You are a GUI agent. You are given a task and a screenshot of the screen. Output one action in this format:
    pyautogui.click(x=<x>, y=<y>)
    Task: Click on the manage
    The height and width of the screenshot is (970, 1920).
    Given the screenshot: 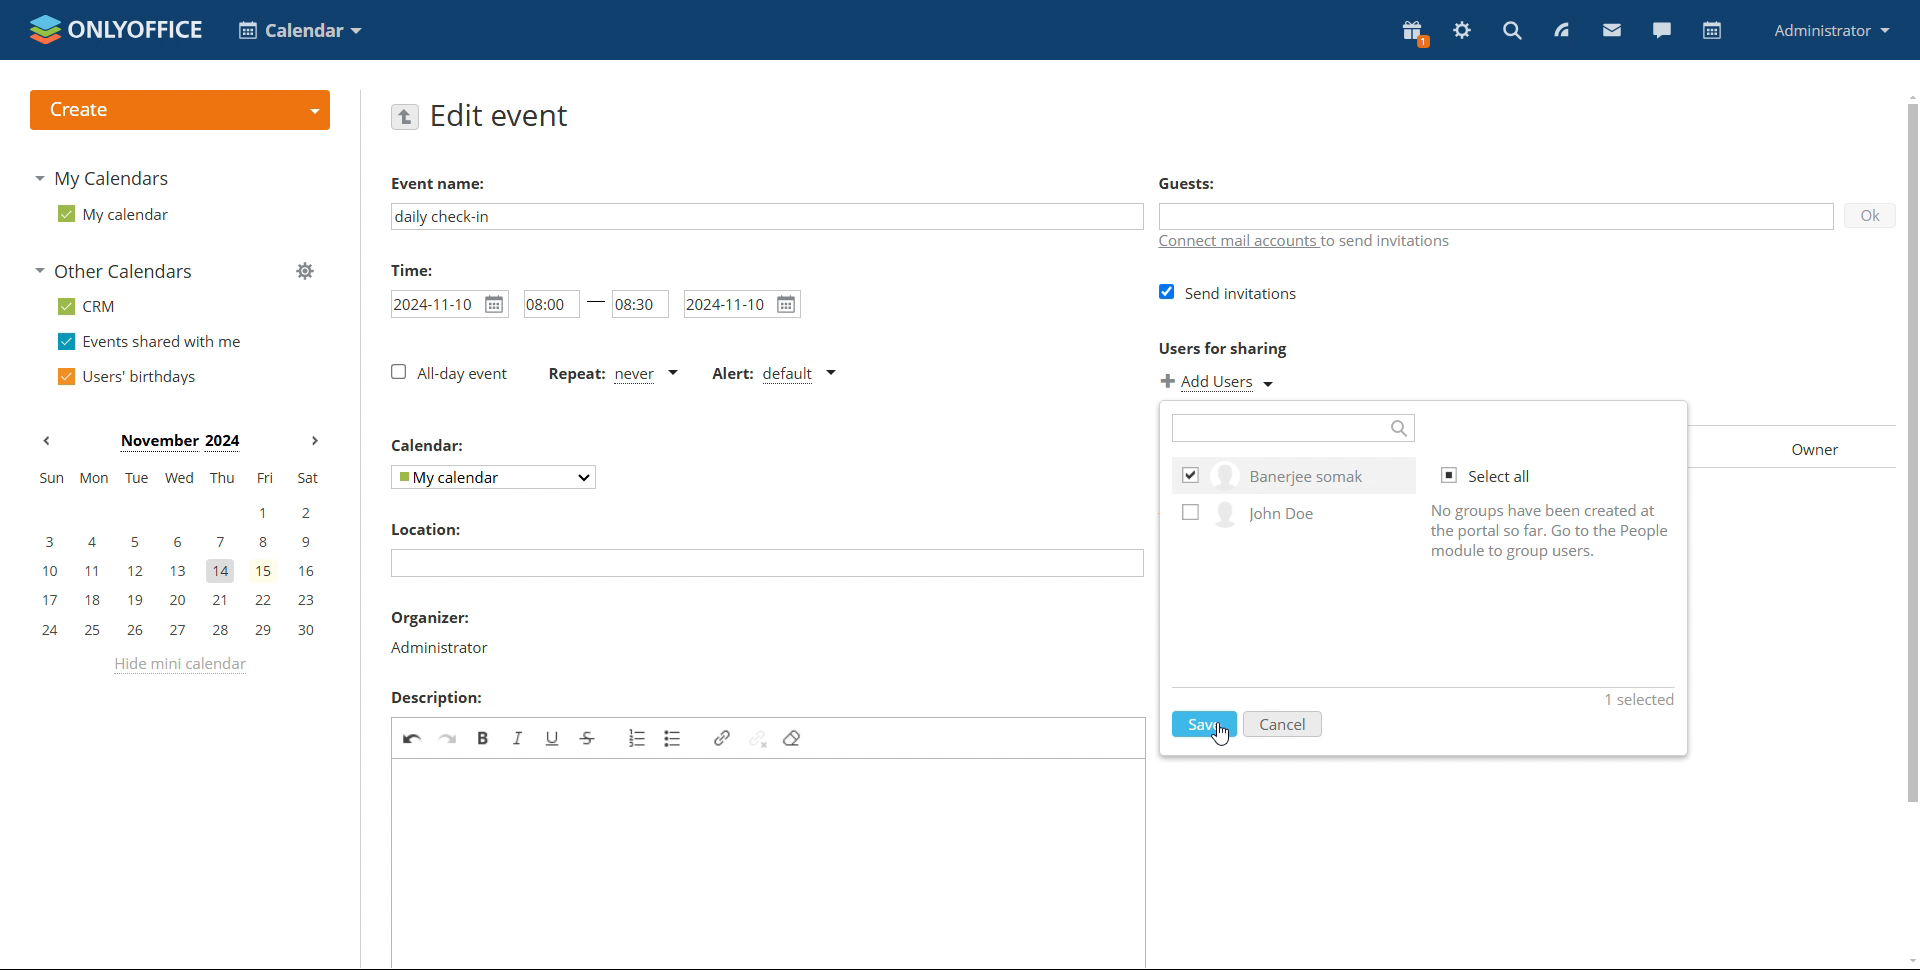 What is the action you would take?
    pyautogui.click(x=304, y=270)
    